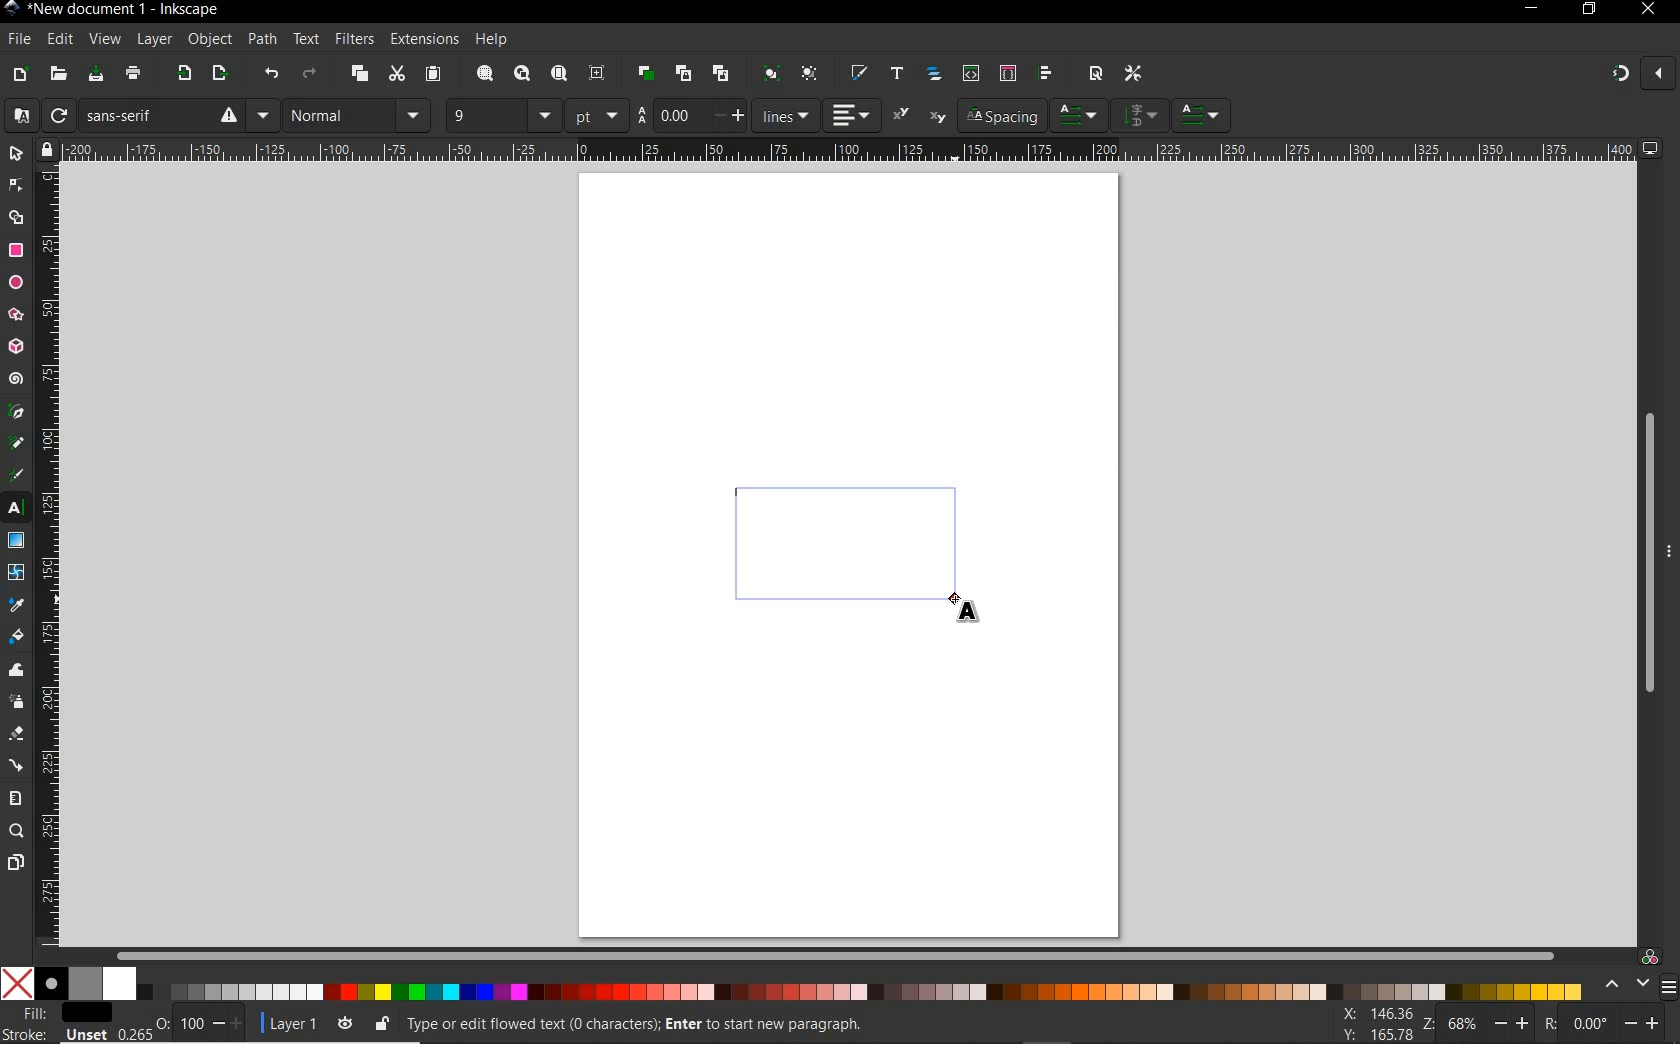 The width and height of the screenshot is (1680, 1044). What do you see at coordinates (263, 115) in the screenshot?
I see `Menu` at bounding box center [263, 115].